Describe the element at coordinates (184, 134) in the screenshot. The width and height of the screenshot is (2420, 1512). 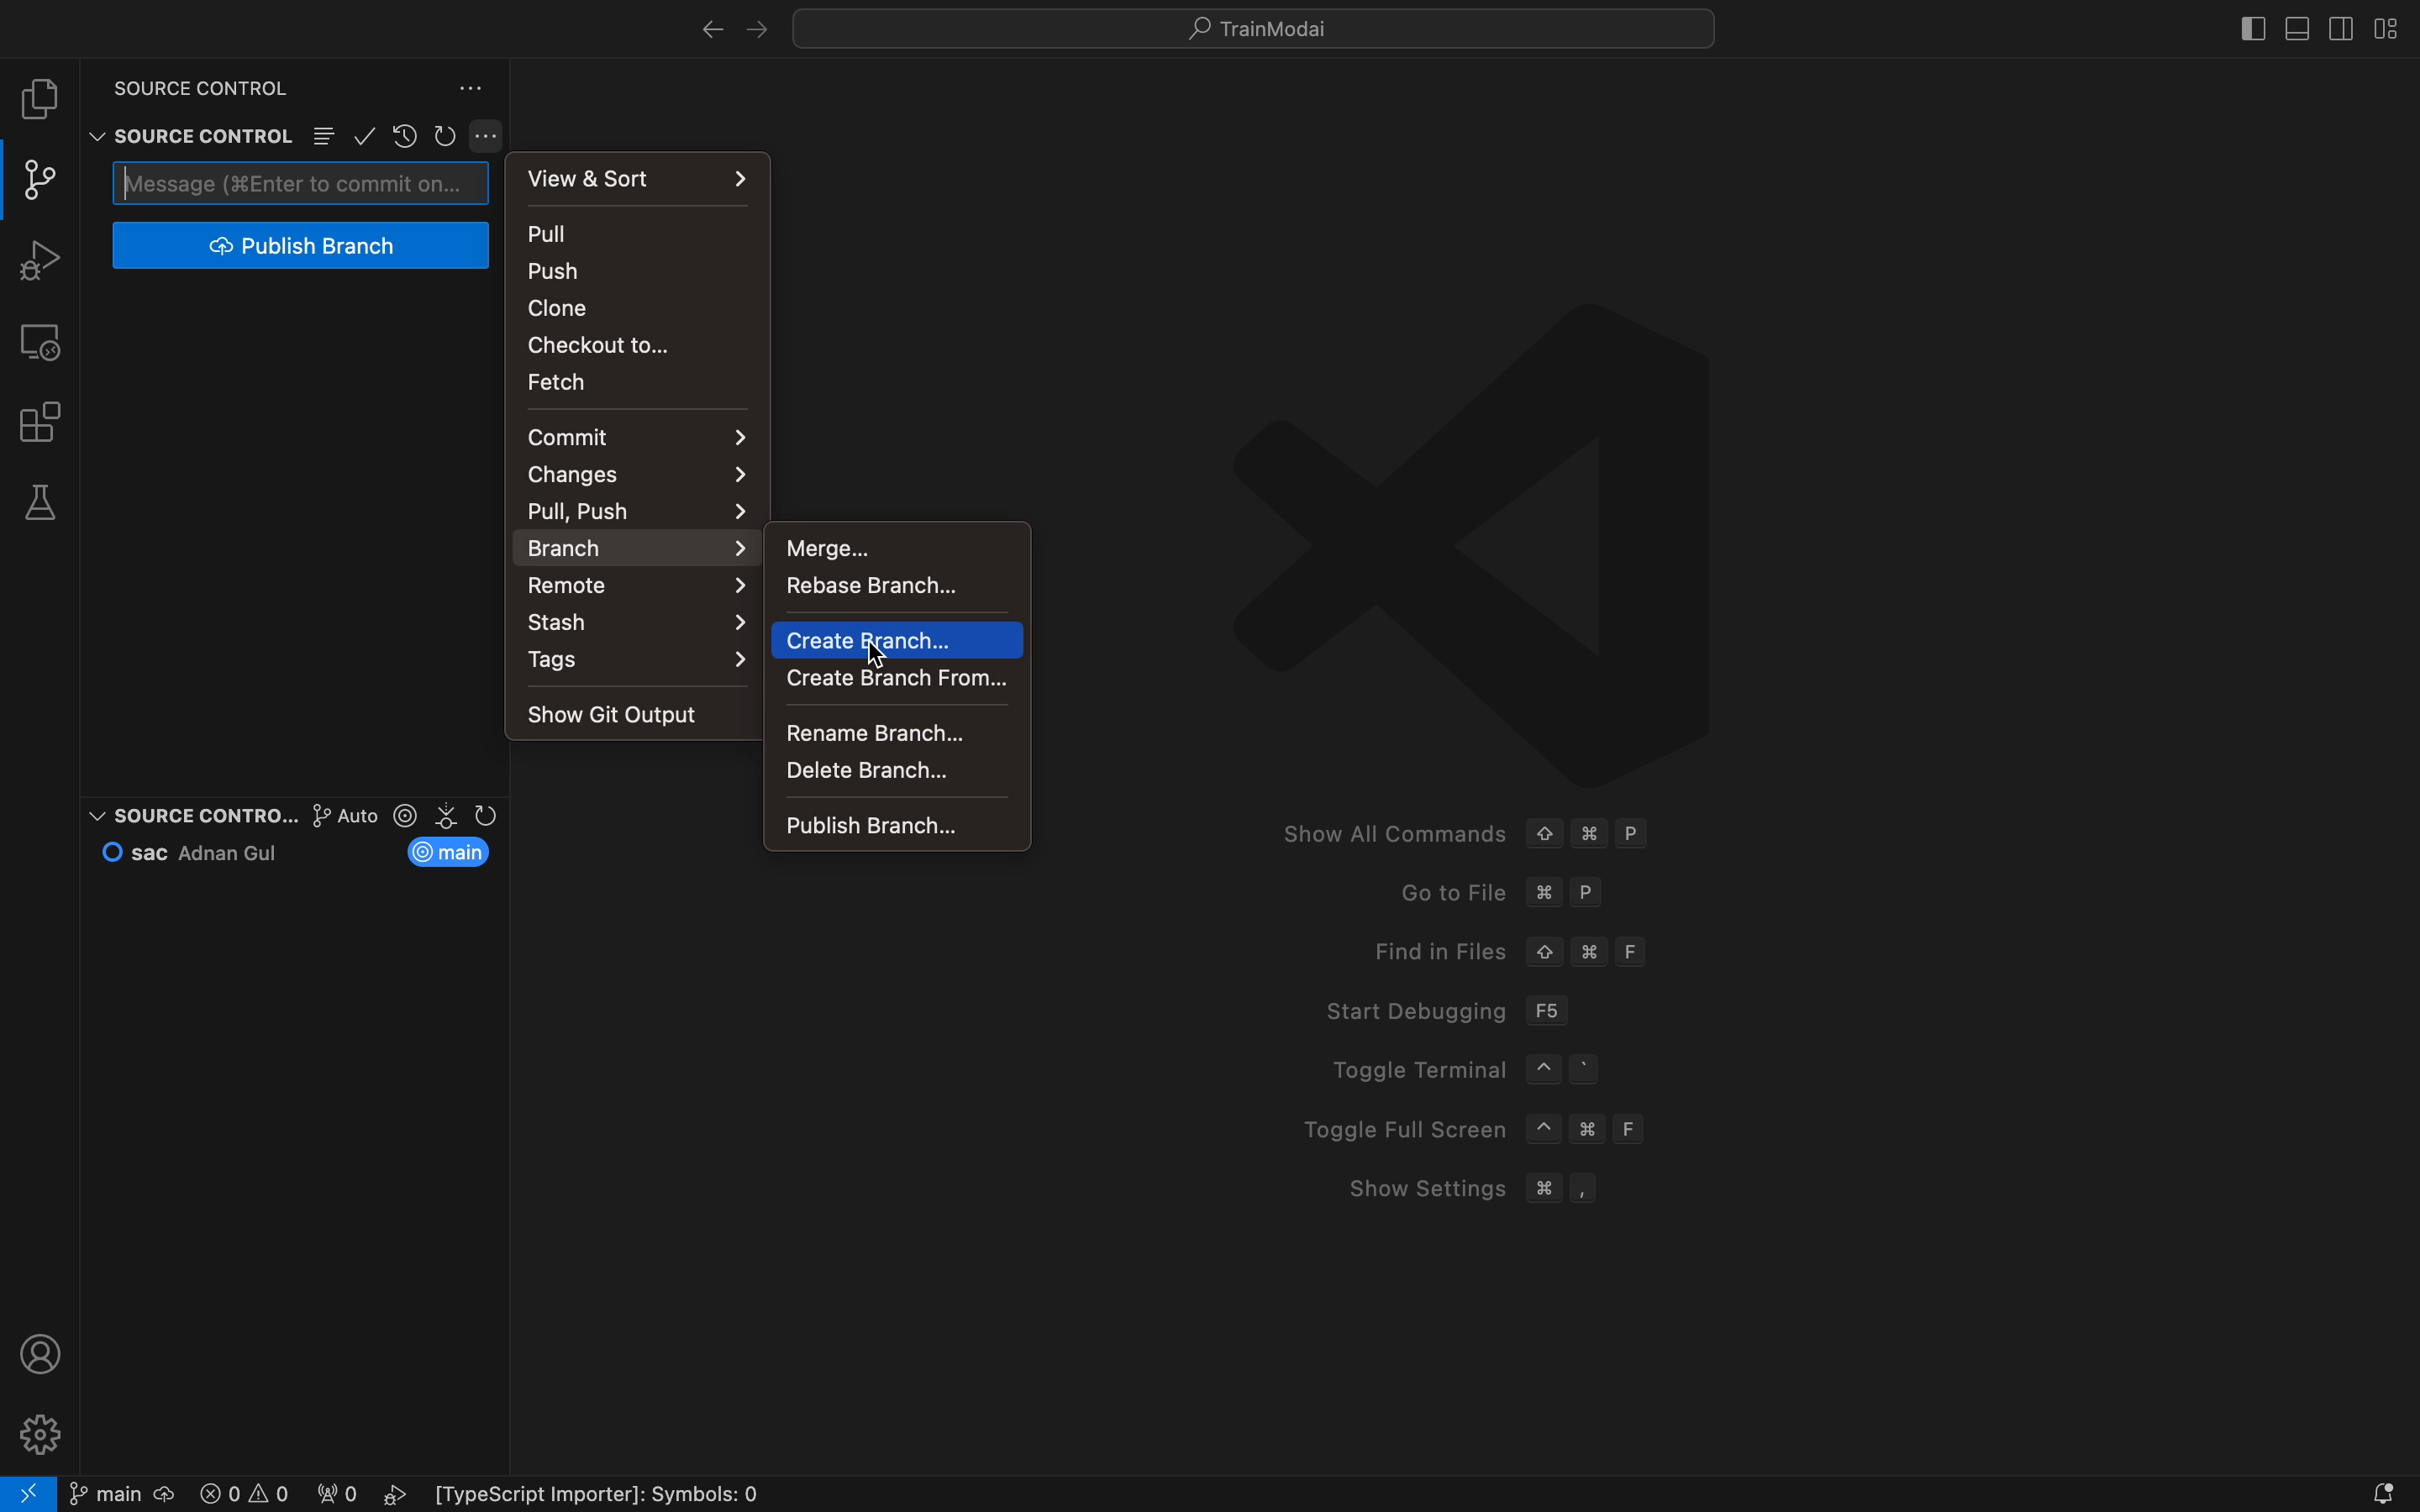
I see `source` at that location.